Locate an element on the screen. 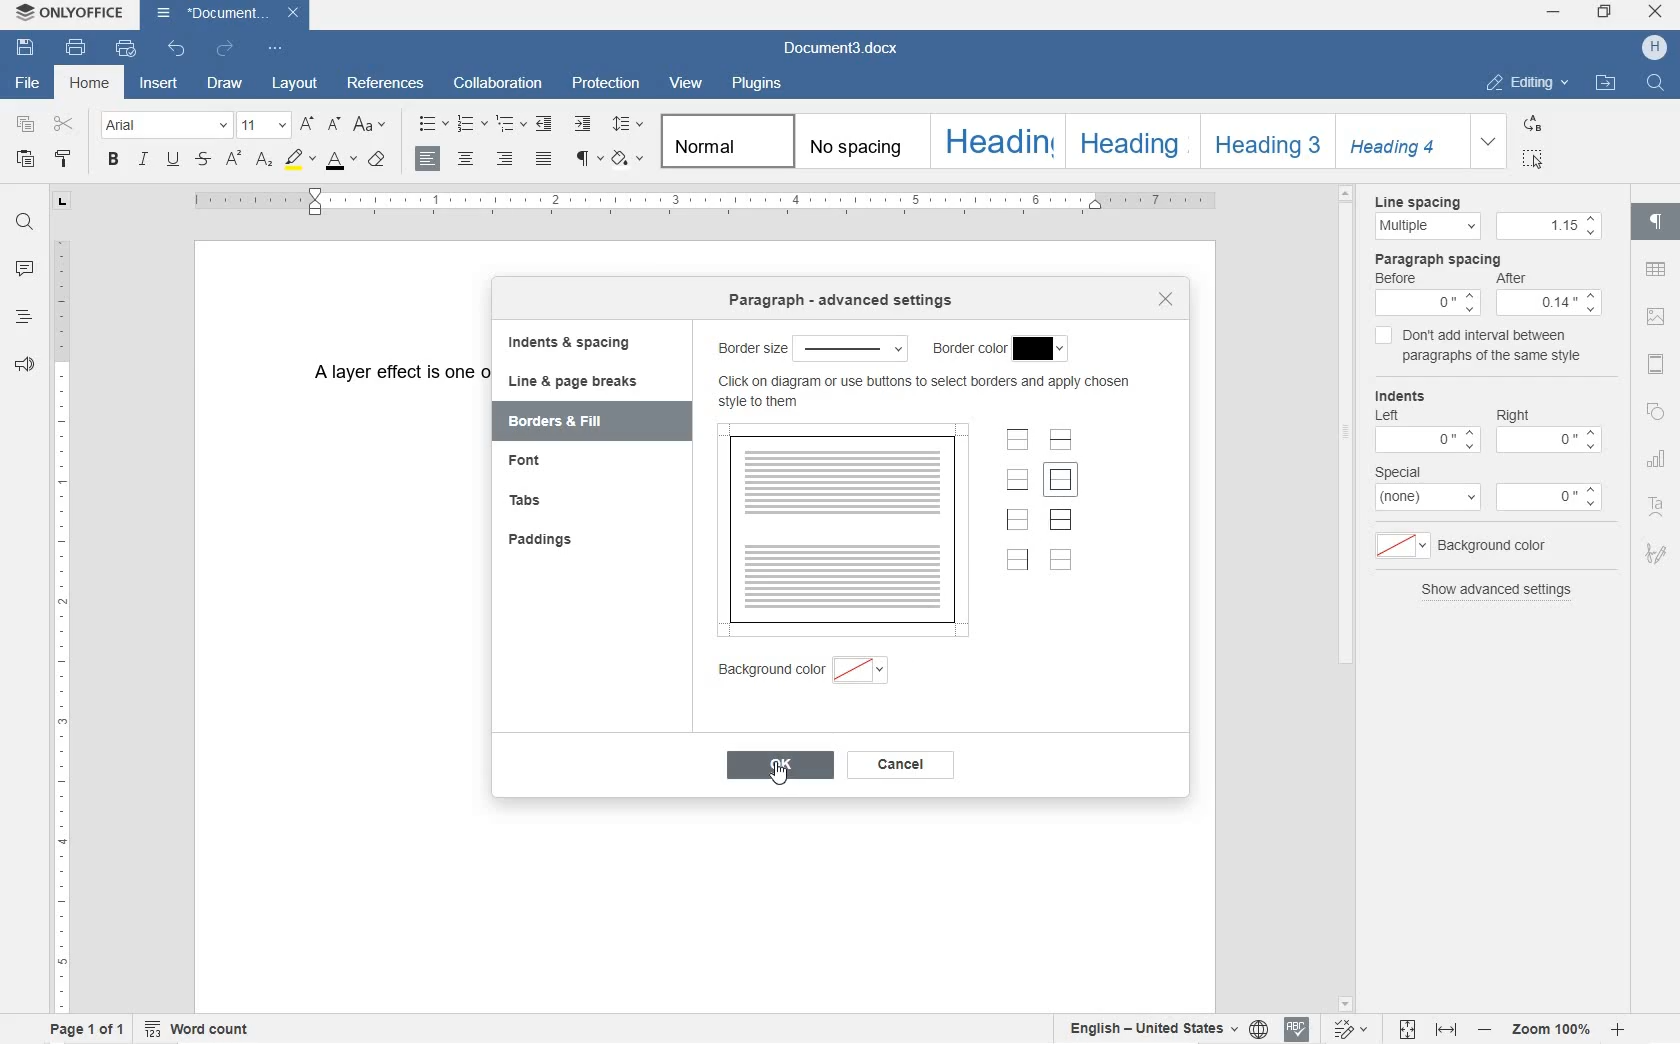 The width and height of the screenshot is (1680, 1044). 0" is located at coordinates (1549, 498).